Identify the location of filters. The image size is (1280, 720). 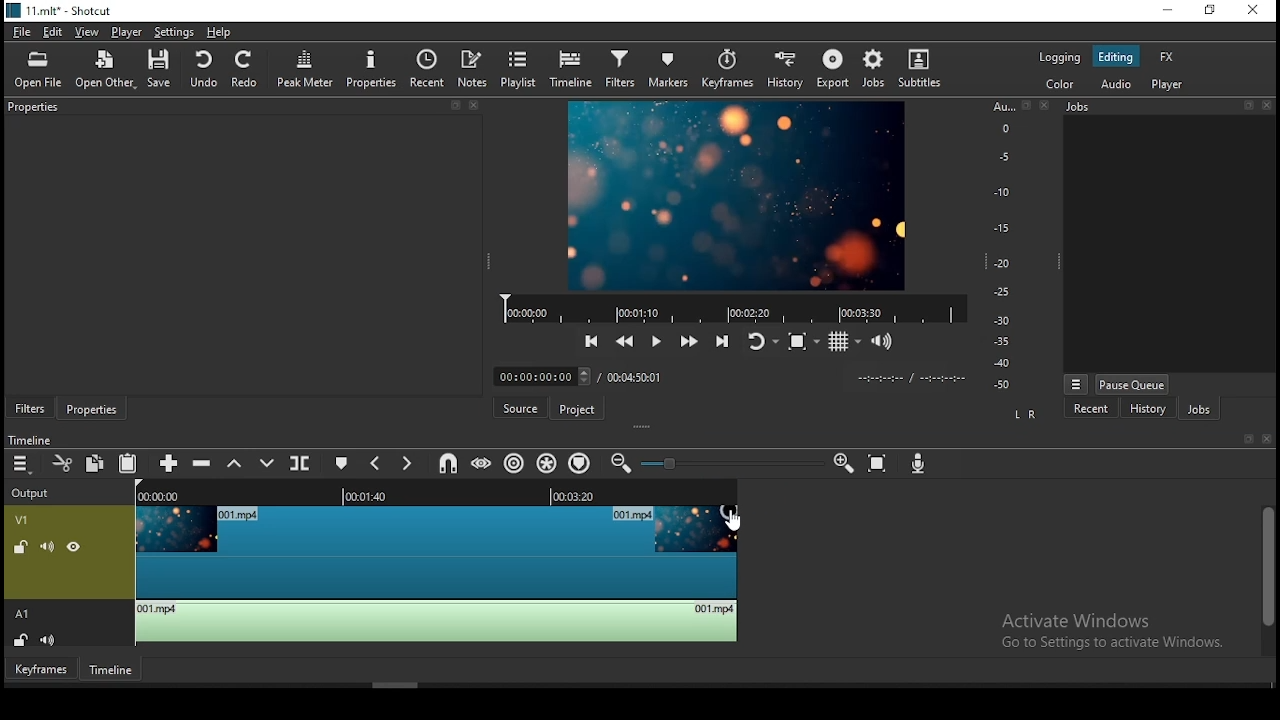
(621, 65).